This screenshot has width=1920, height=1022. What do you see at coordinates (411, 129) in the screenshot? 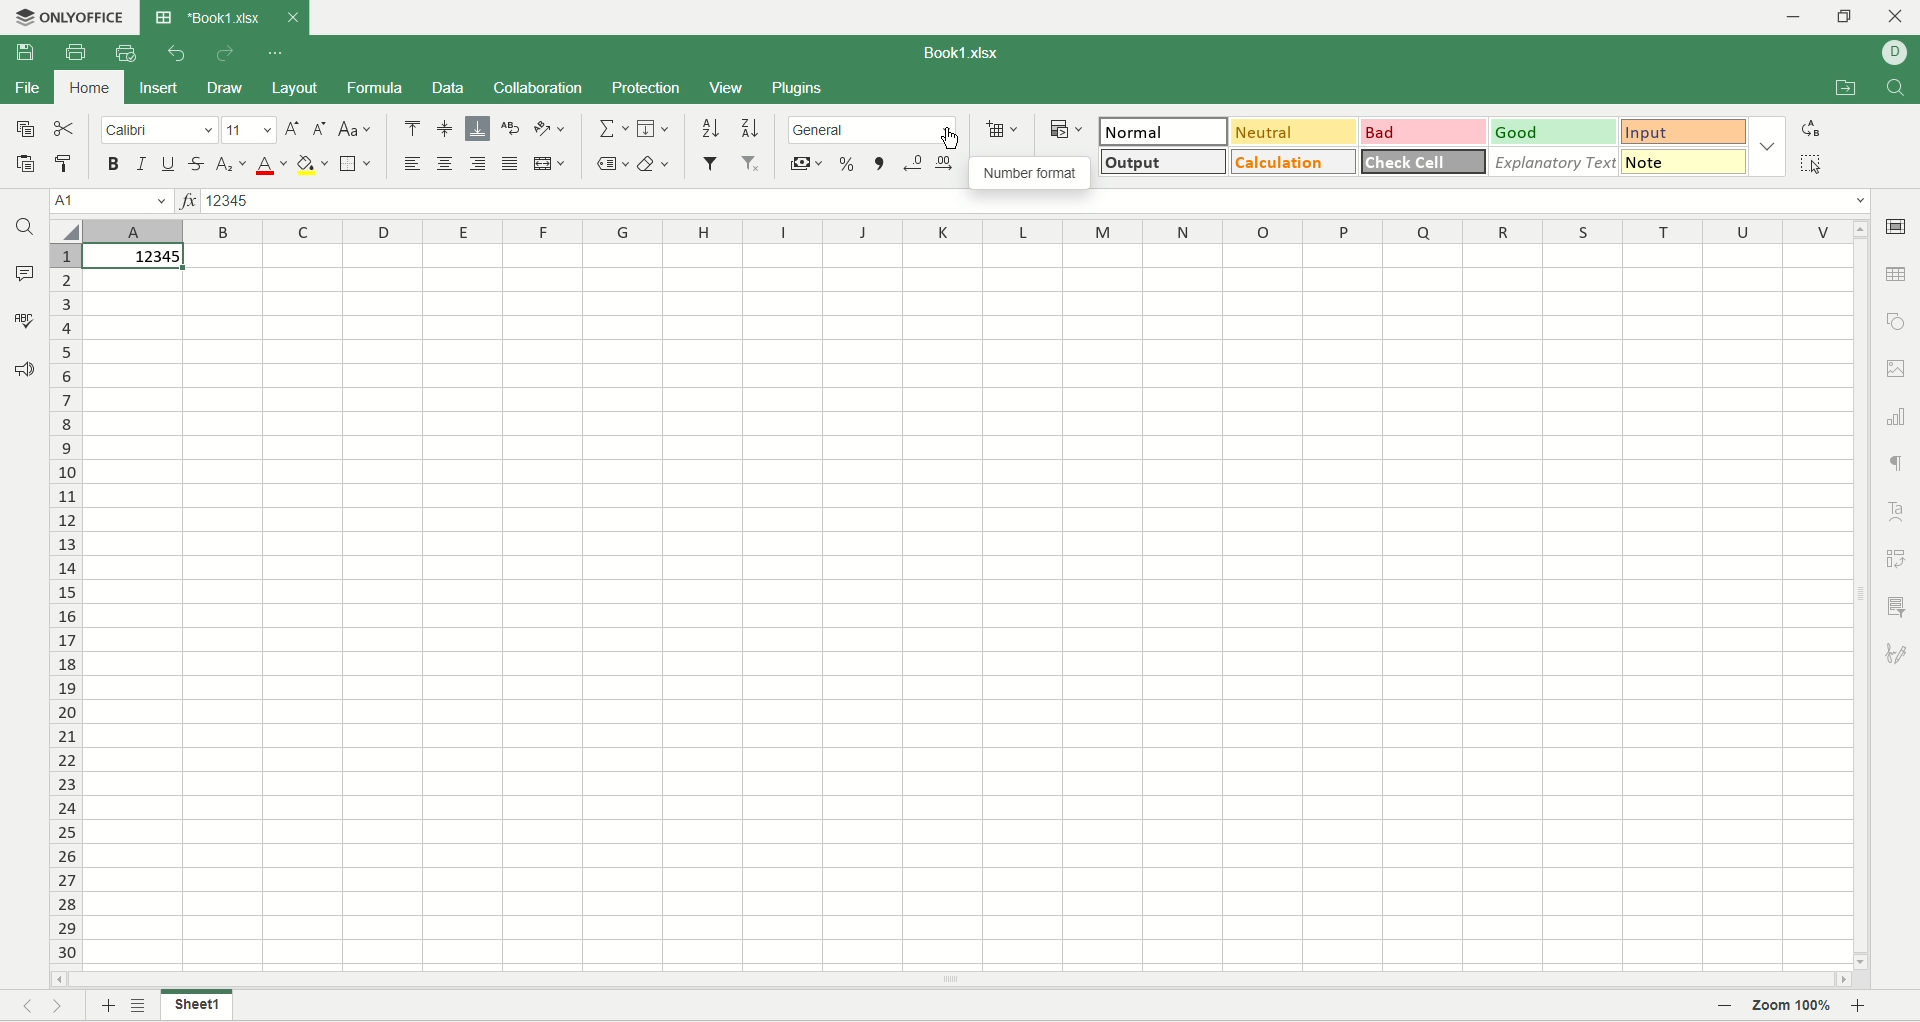
I see `align top` at bounding box center [411, 129].